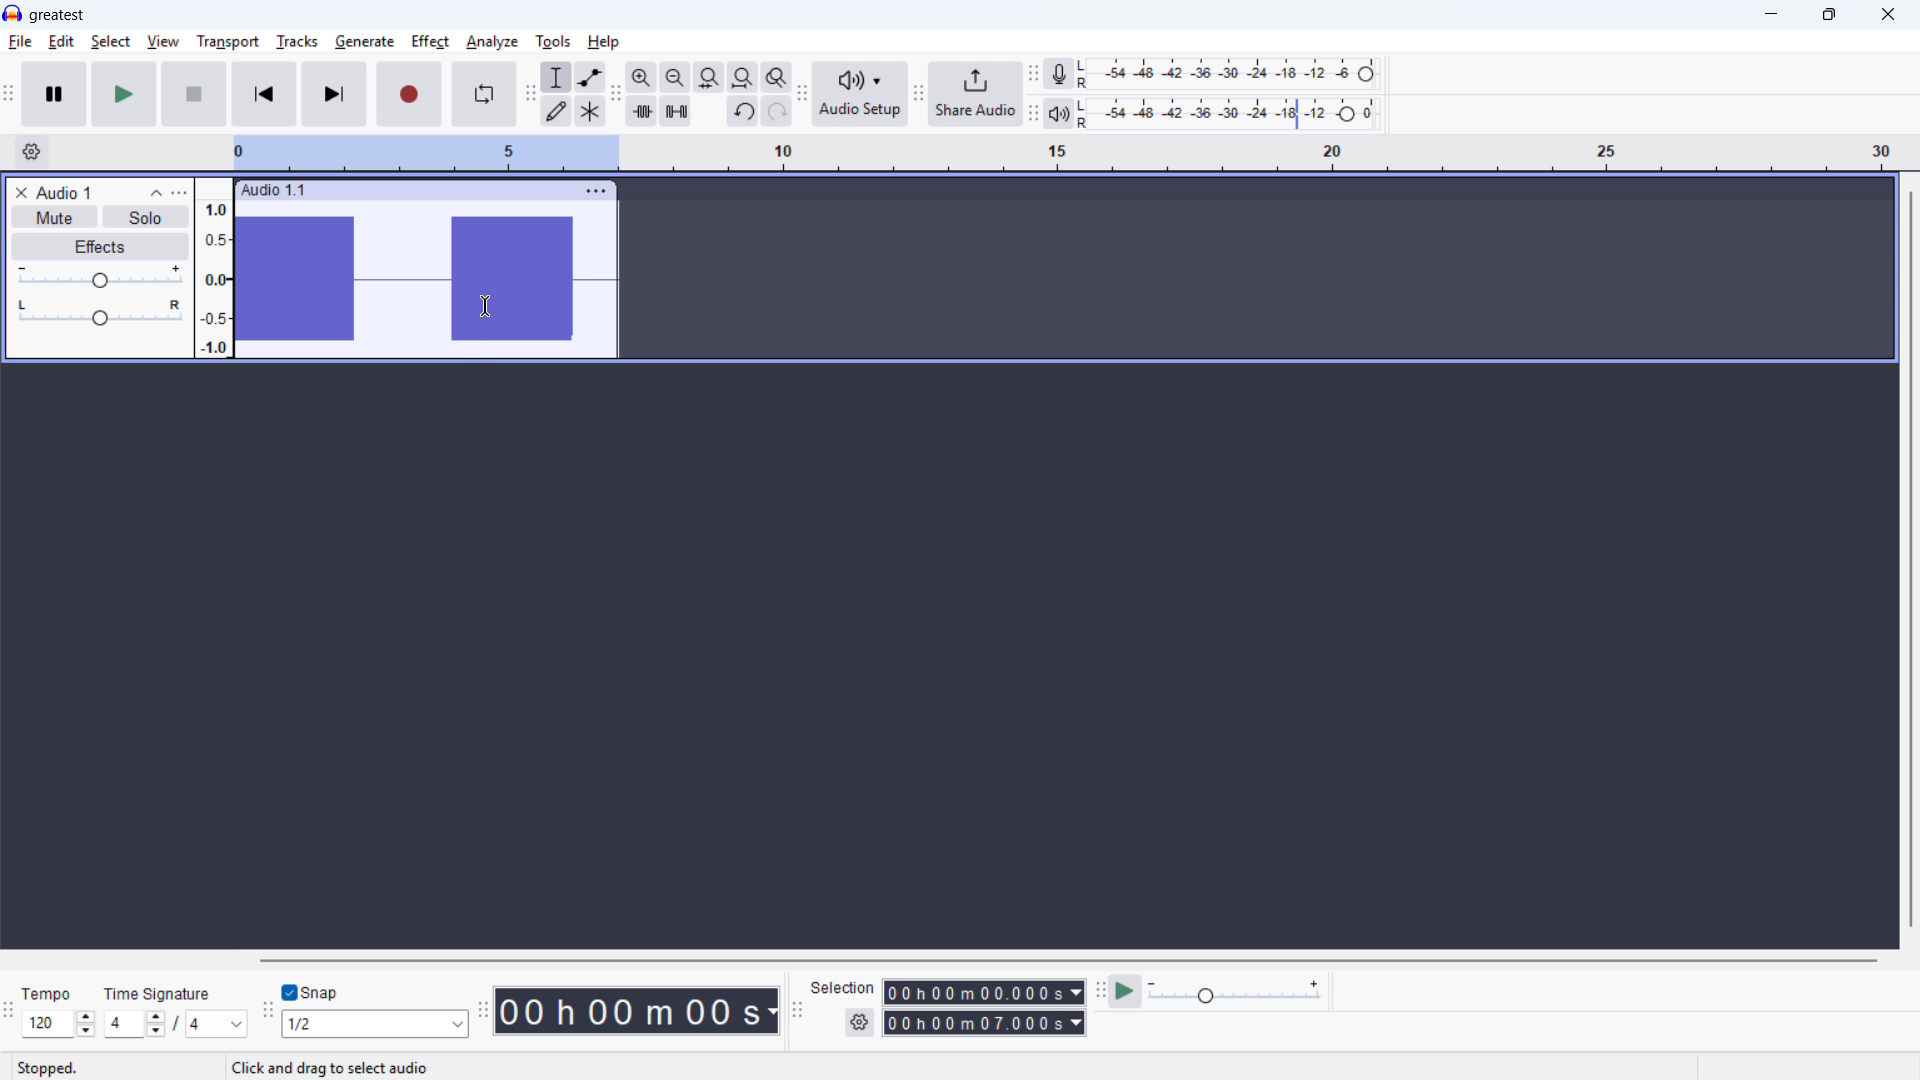  What do you see at coordinates (47, 1069) in the screenshot?
I see `stopped` at bounding box center [47, 1069].